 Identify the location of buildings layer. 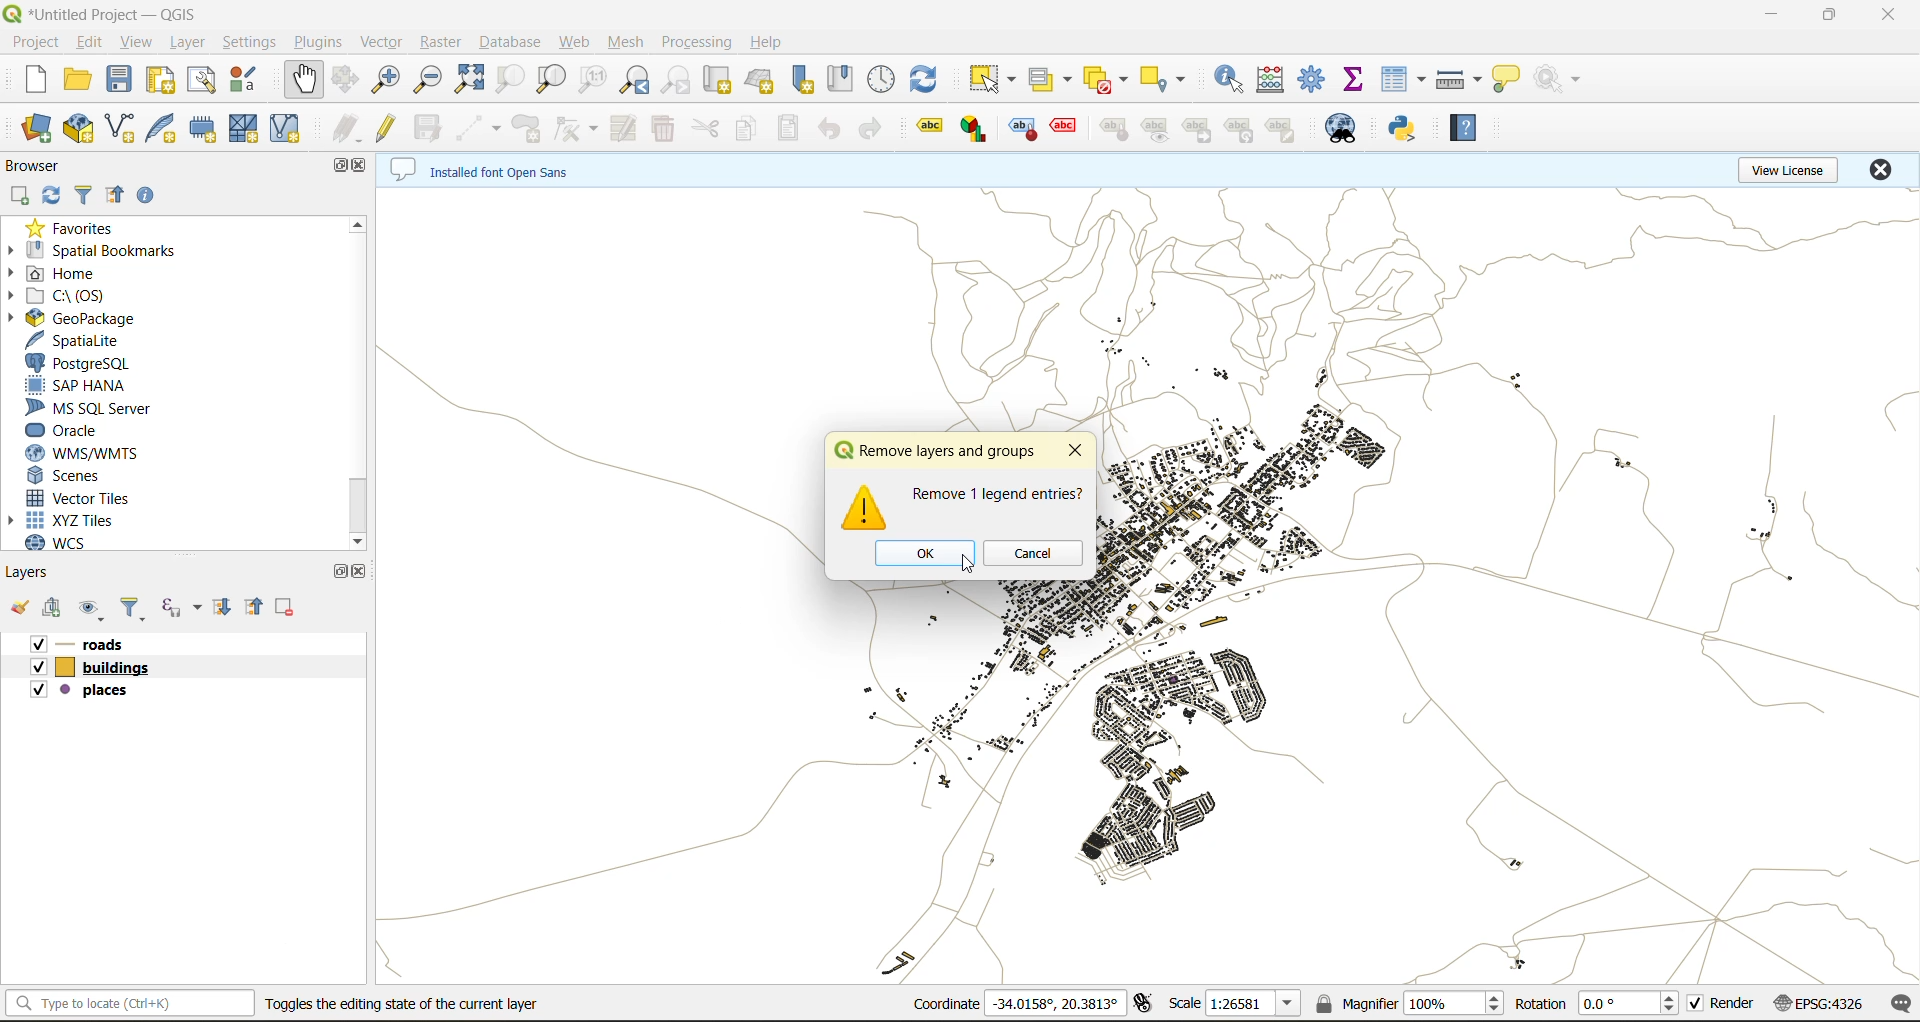
(98, 668).